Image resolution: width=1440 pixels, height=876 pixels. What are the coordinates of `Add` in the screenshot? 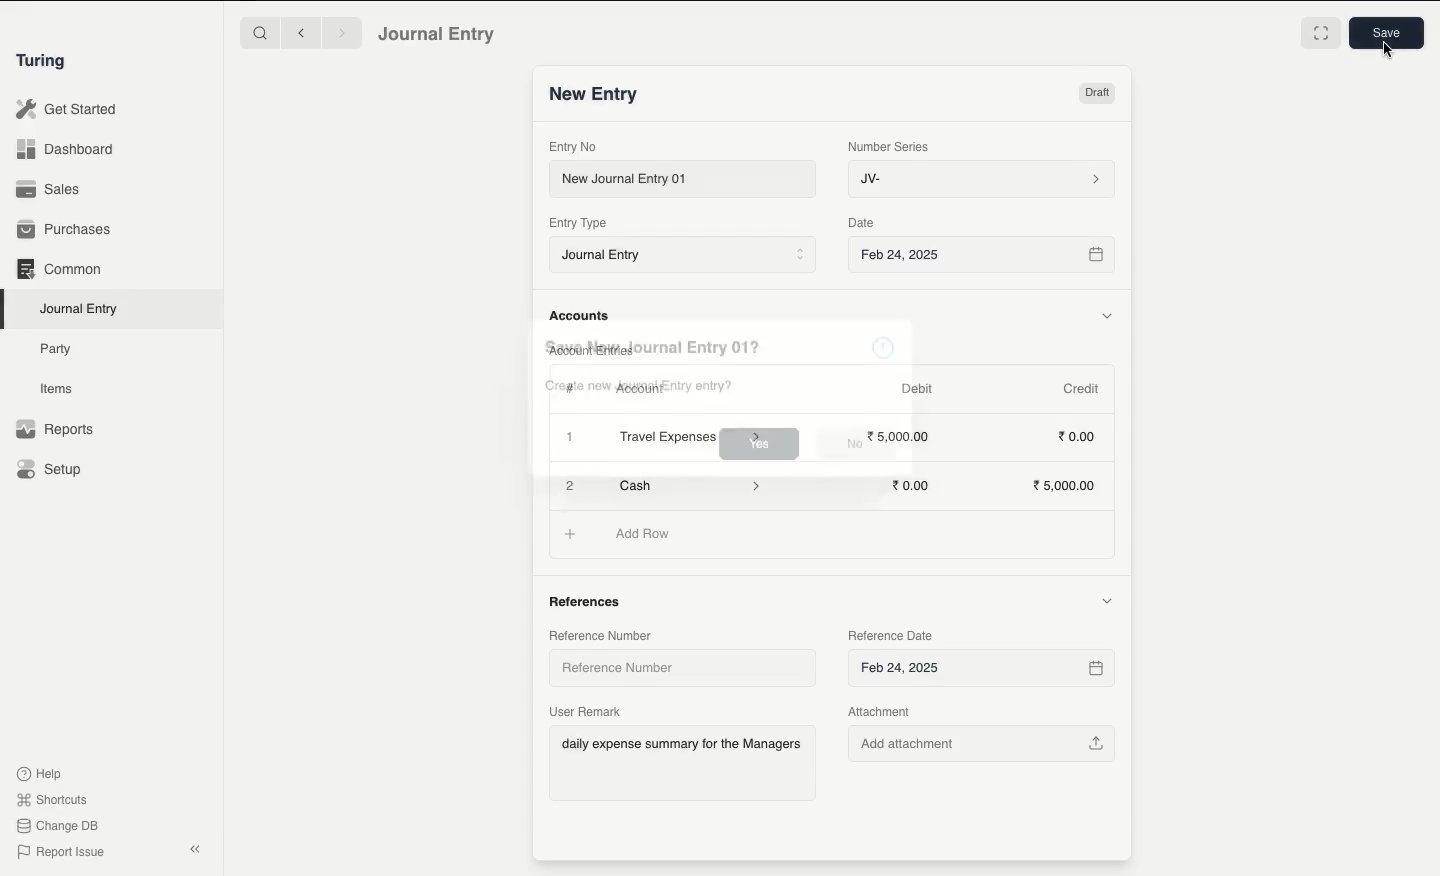 It's located at (569, 483).